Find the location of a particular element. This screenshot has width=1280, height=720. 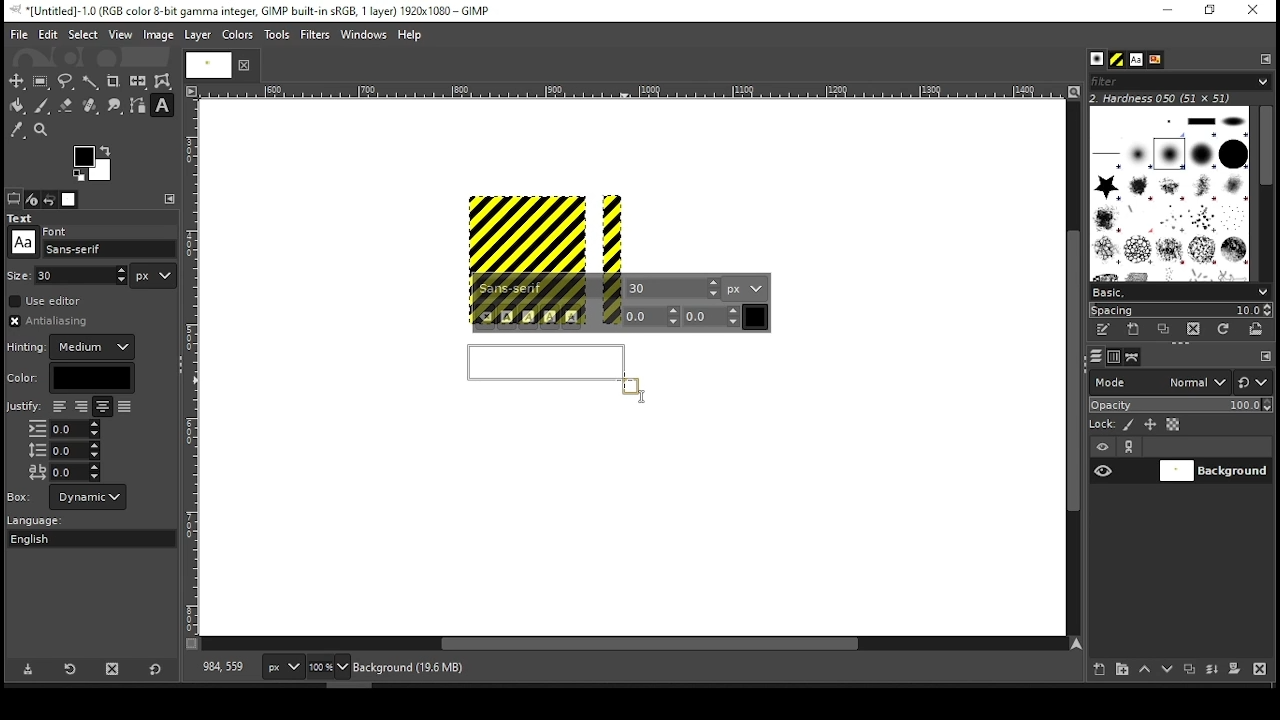

justify right is located at coordinates (80, 408).